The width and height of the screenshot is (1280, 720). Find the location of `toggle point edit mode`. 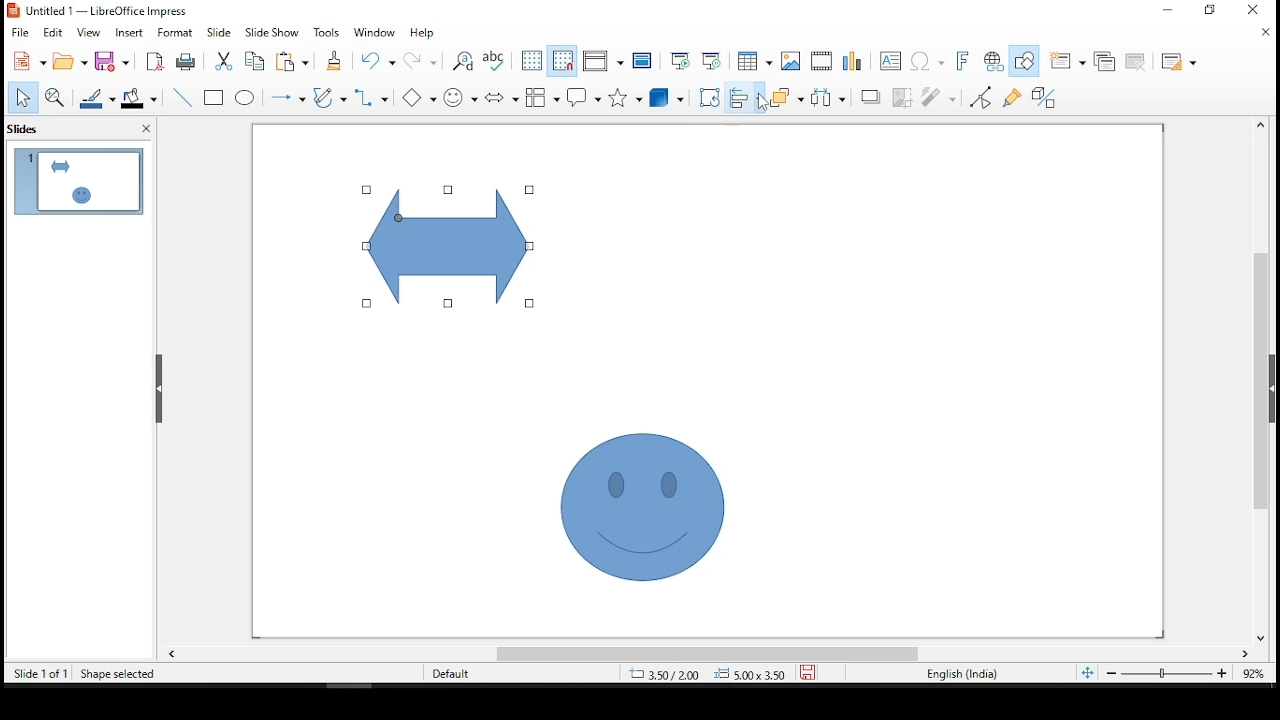

toggle point edit mode is located at coordinates (980, 99).